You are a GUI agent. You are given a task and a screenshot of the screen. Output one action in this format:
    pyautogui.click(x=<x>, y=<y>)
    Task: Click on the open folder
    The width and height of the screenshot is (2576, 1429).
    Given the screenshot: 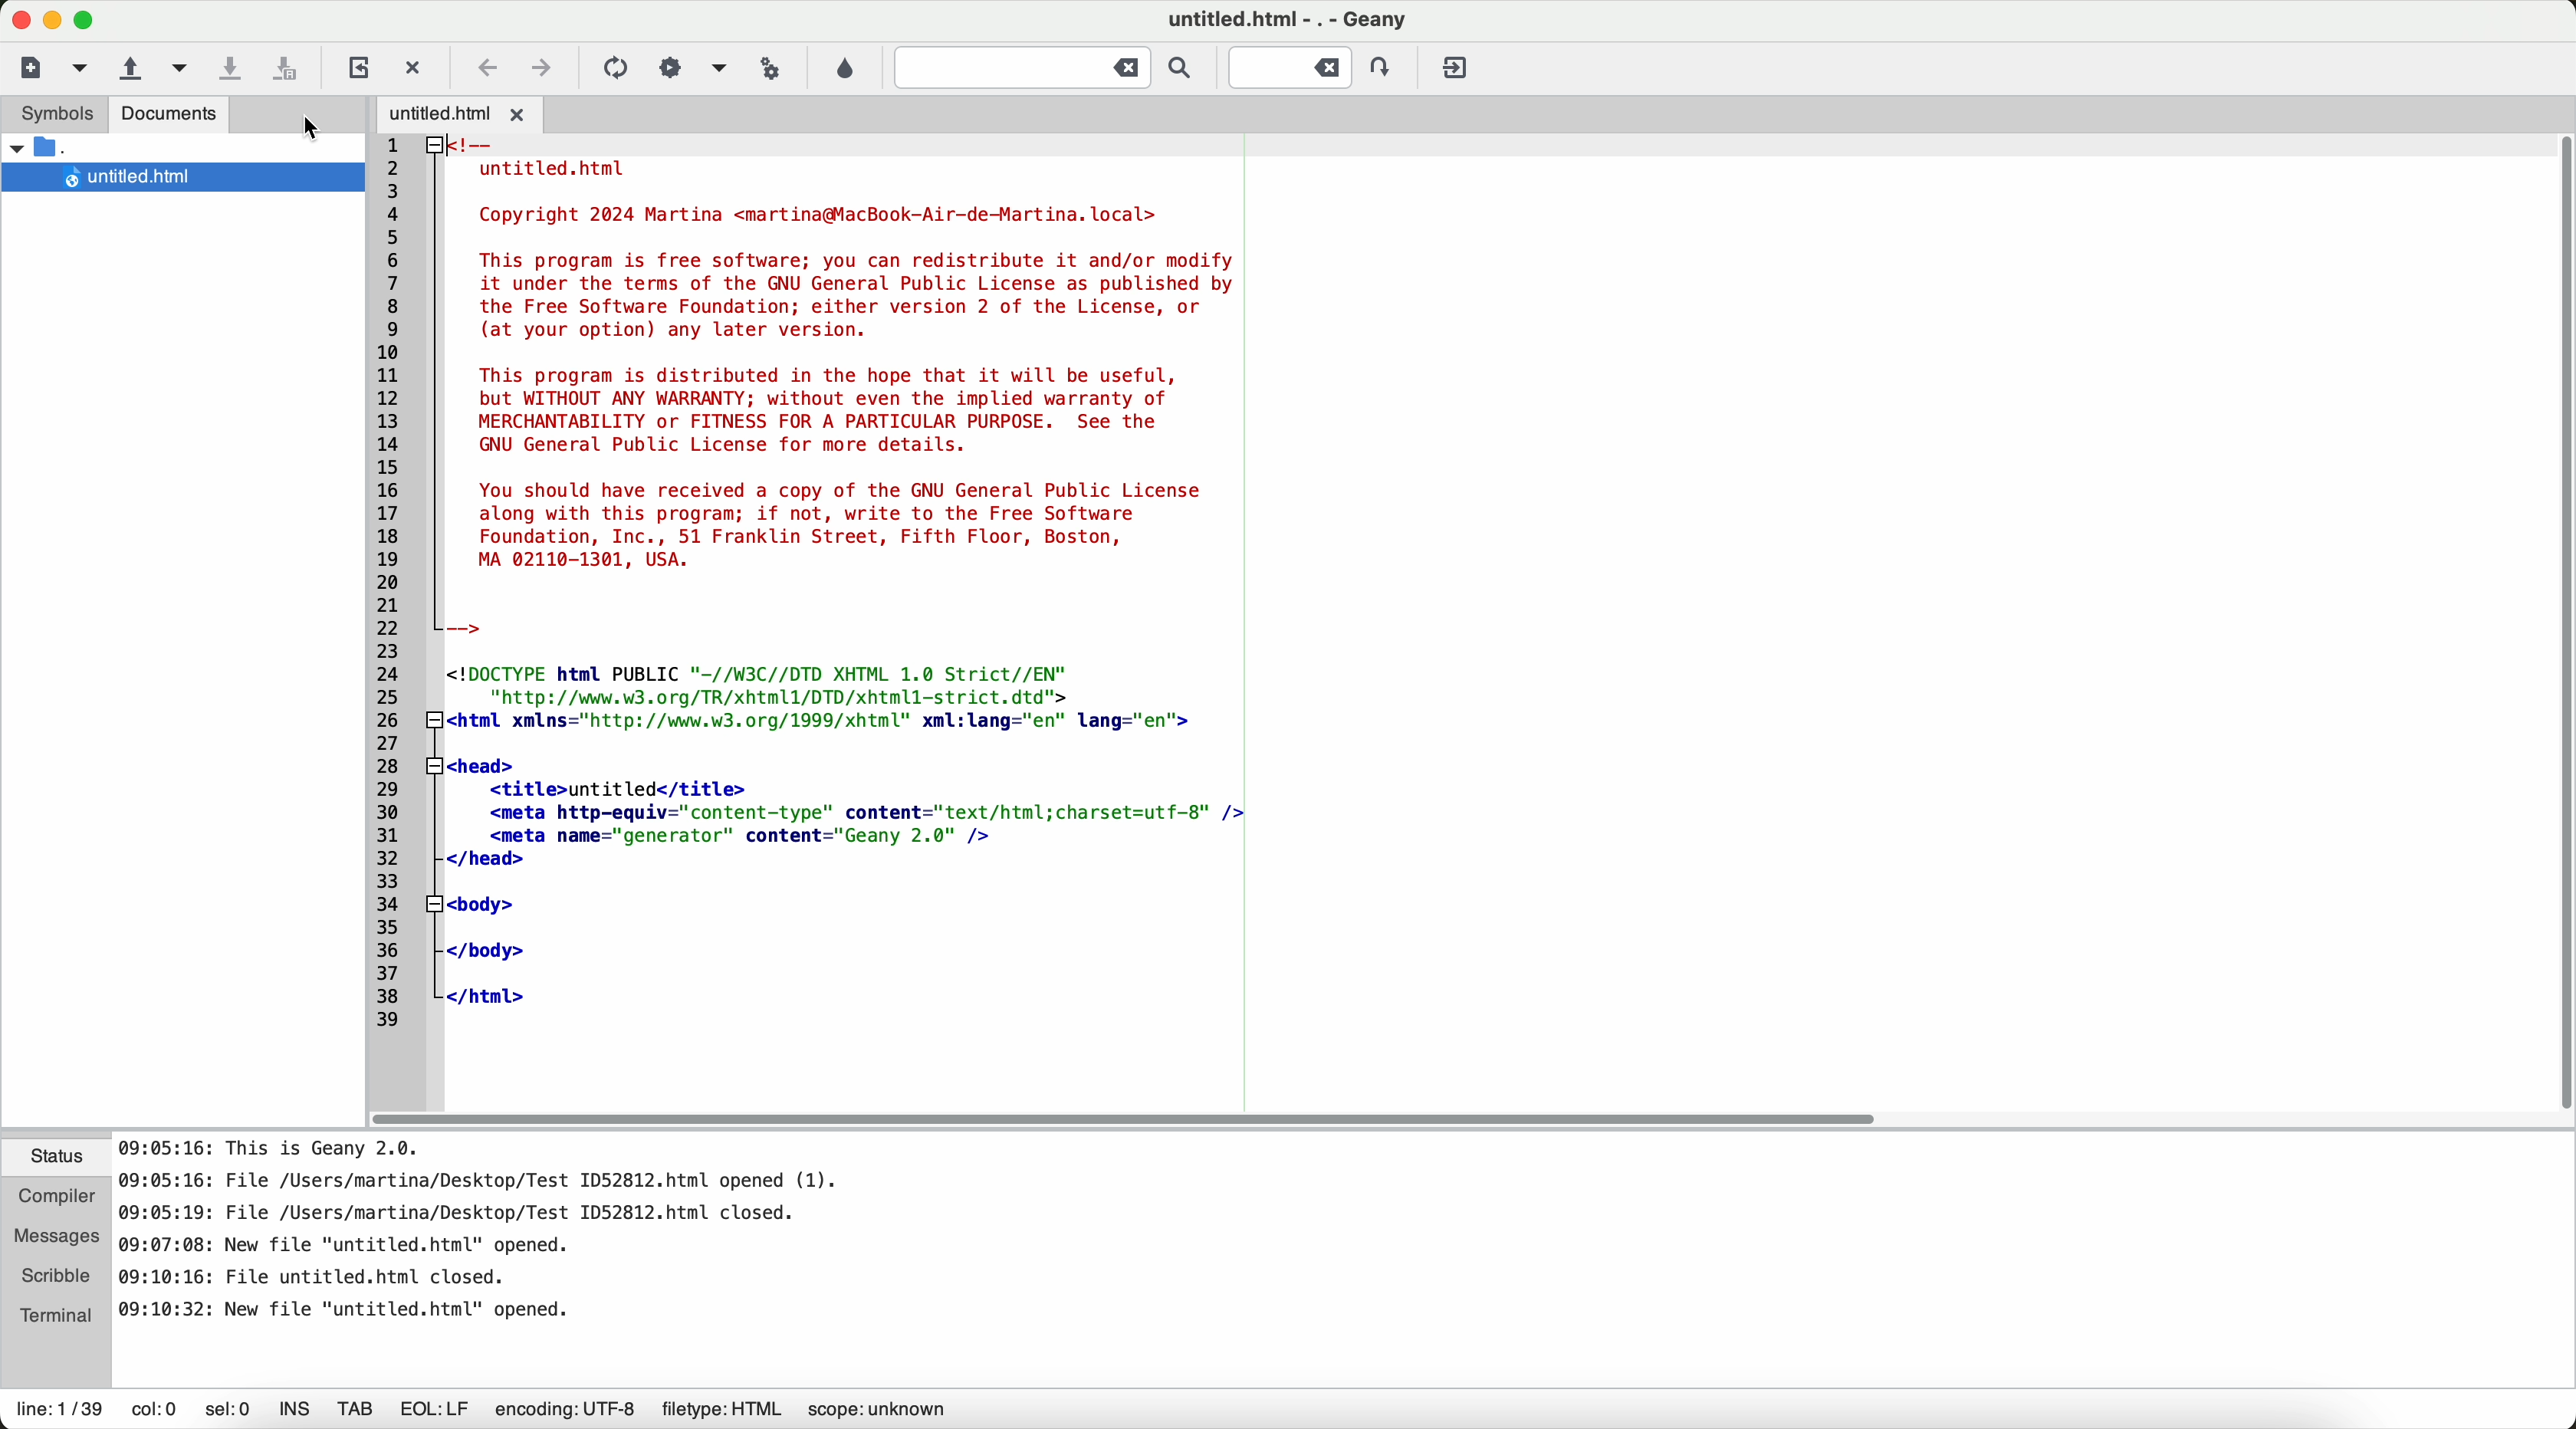 What is the action you would take?
    pyautogui.click(x=42, y=147)
    